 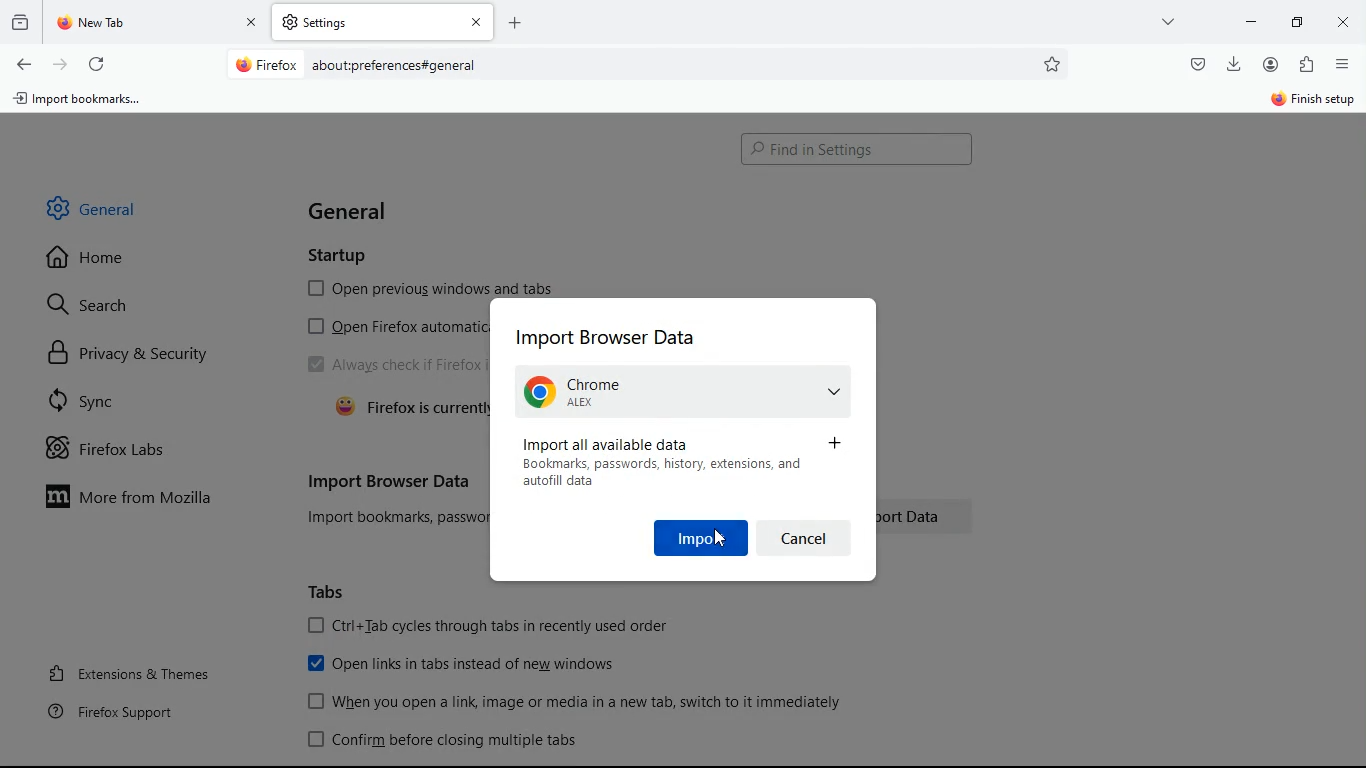 I want to click on general, so click(x=355, y=211).